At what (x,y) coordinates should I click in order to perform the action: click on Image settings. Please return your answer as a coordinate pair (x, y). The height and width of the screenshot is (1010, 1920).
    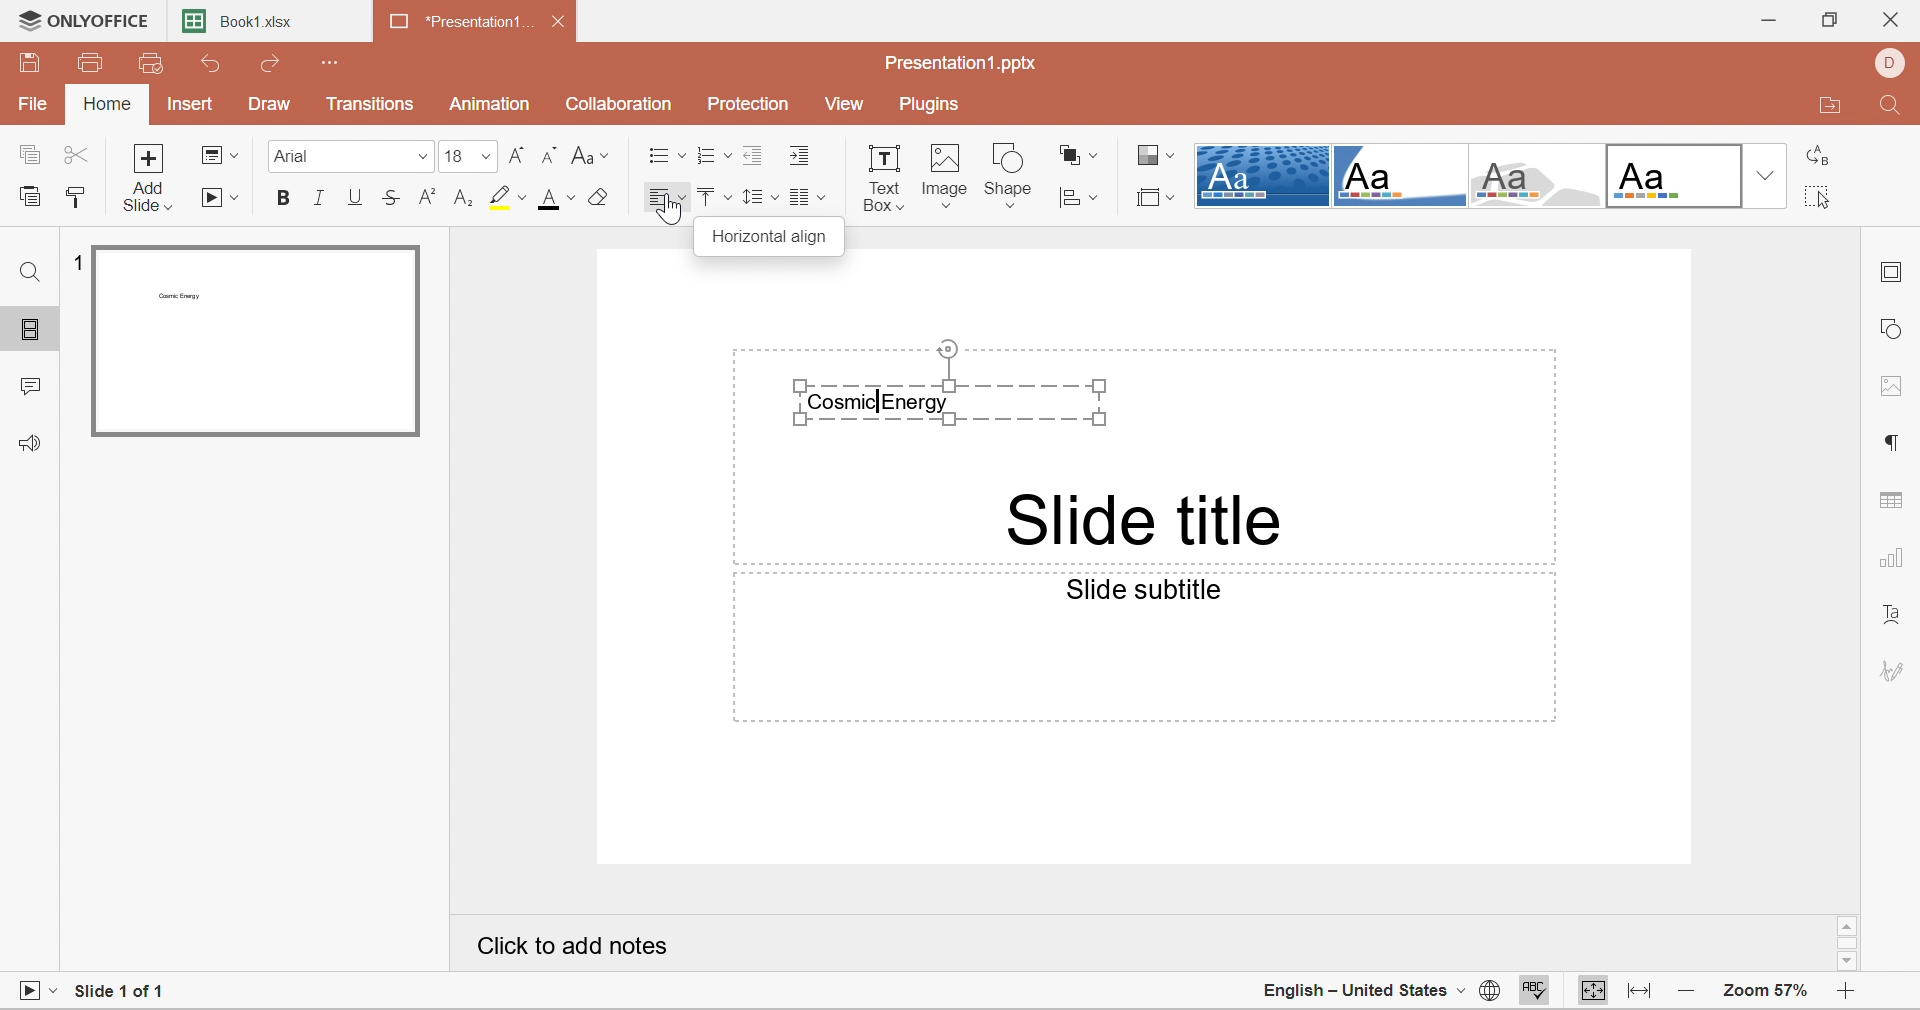
    Looking at the image, I should click on (1895, 387).